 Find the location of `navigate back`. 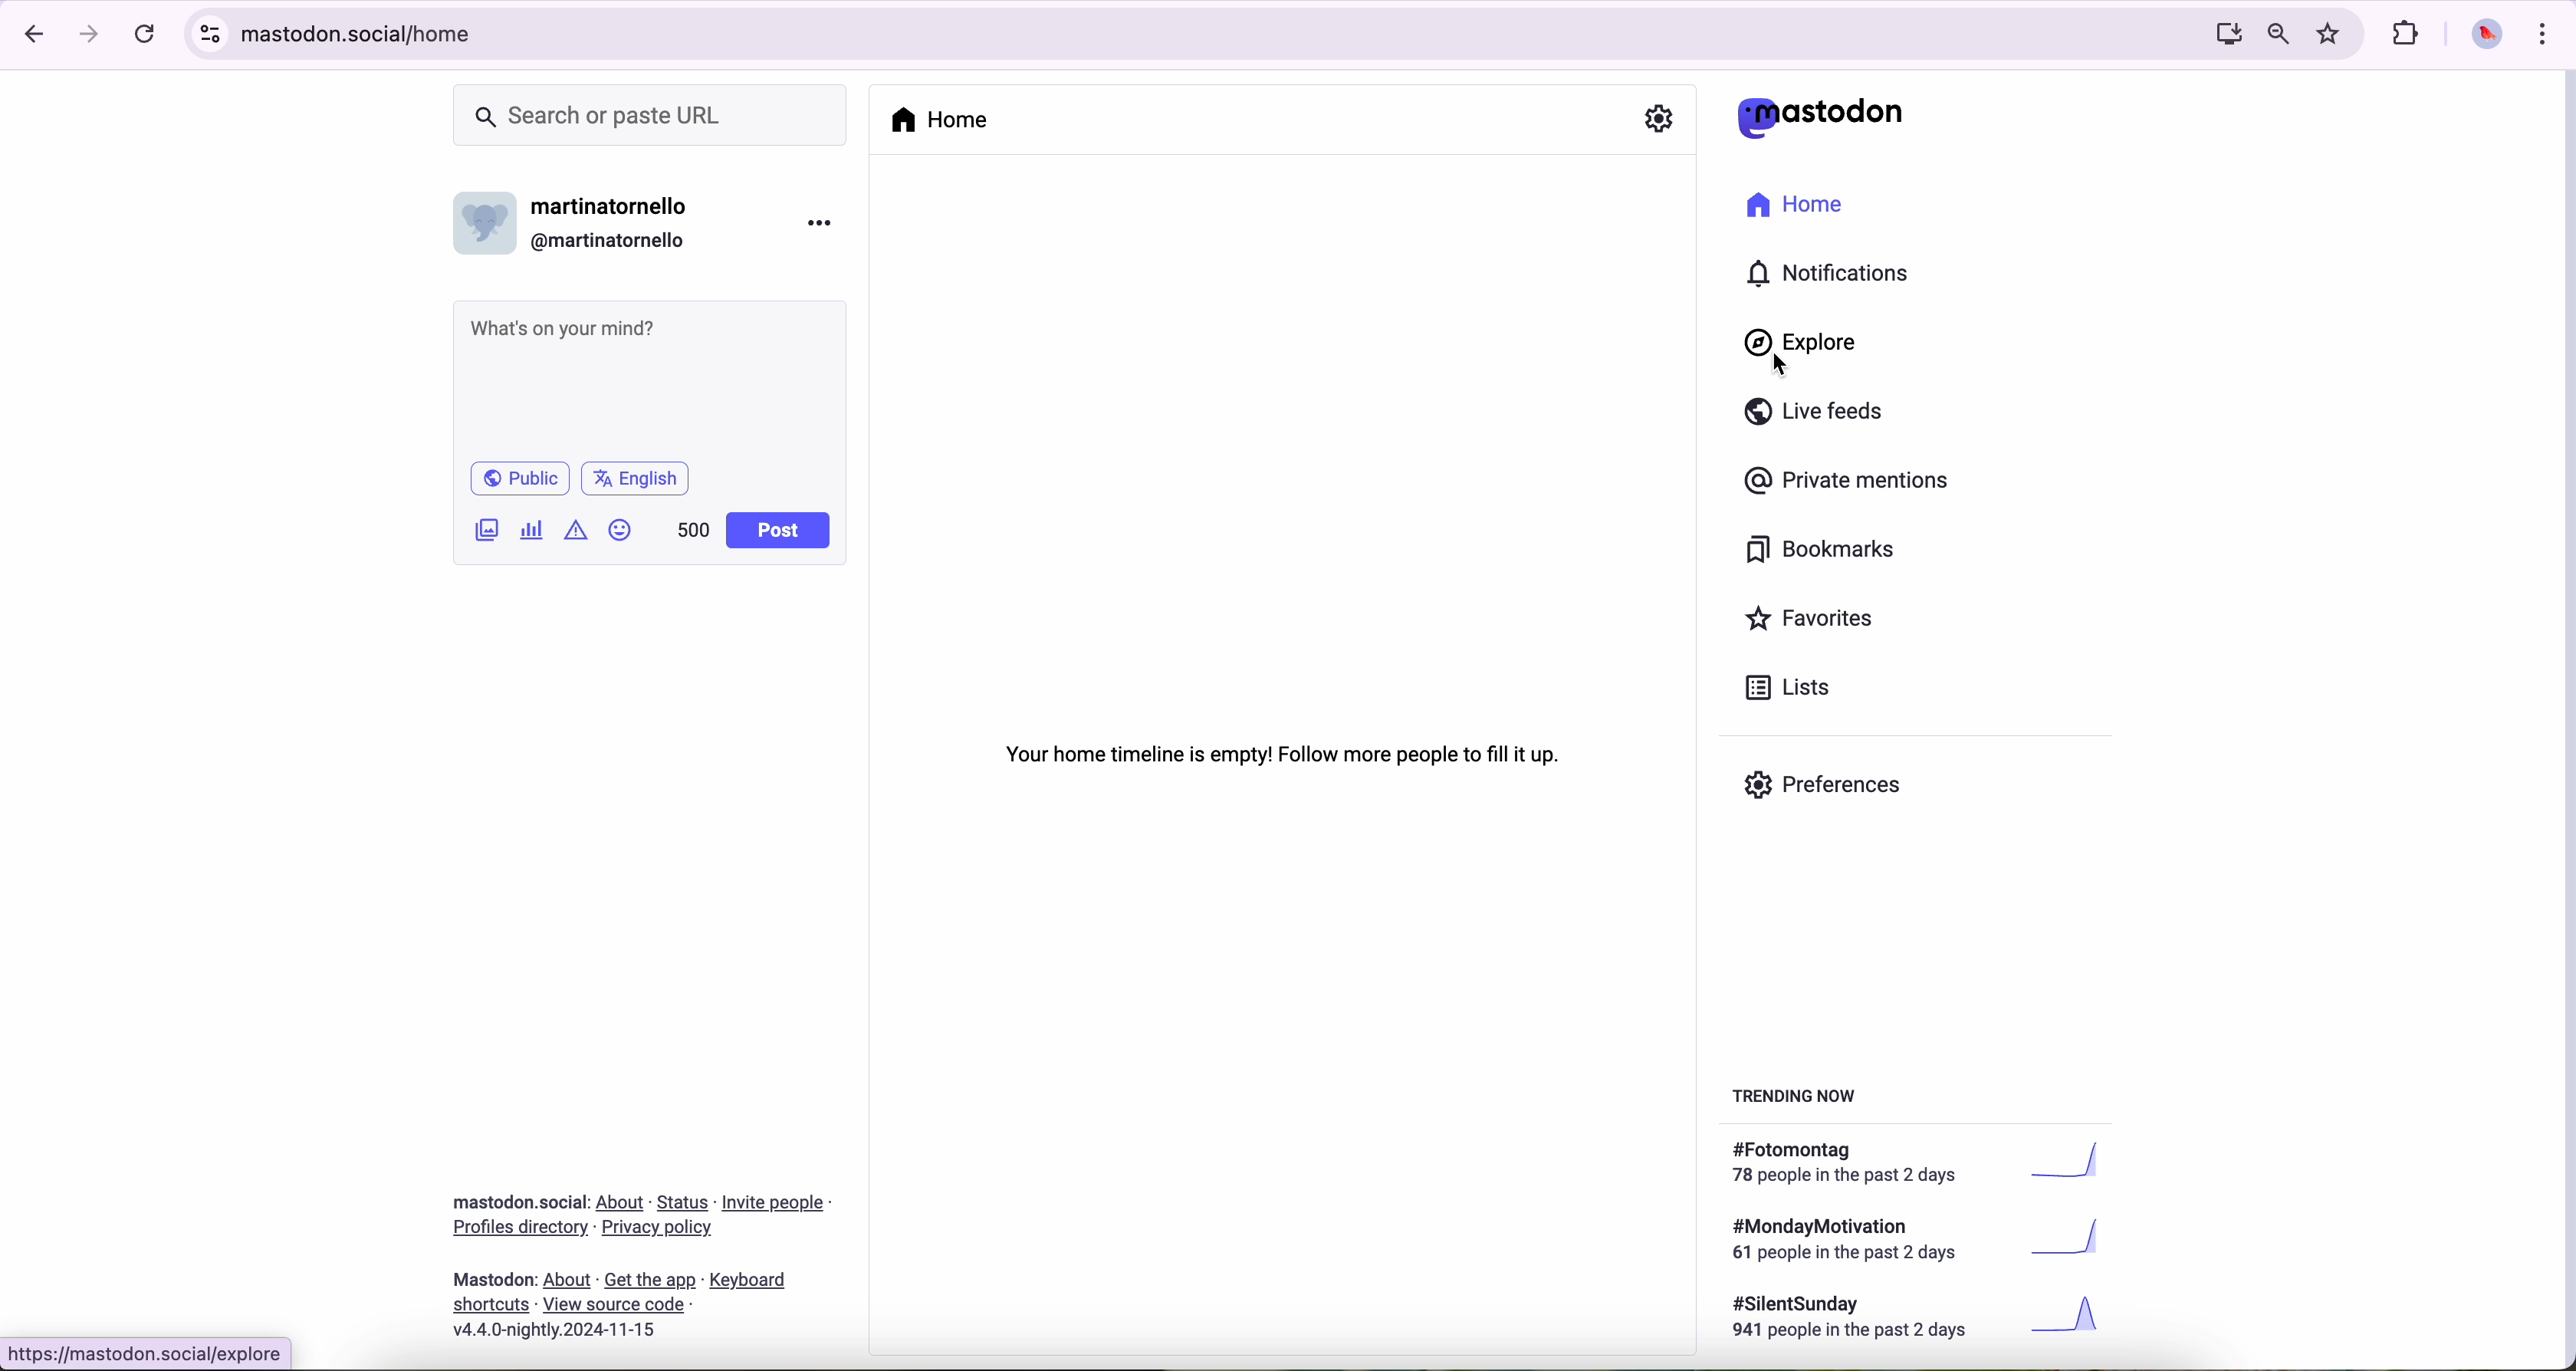

navigate back is located at coordinates (27, 33).